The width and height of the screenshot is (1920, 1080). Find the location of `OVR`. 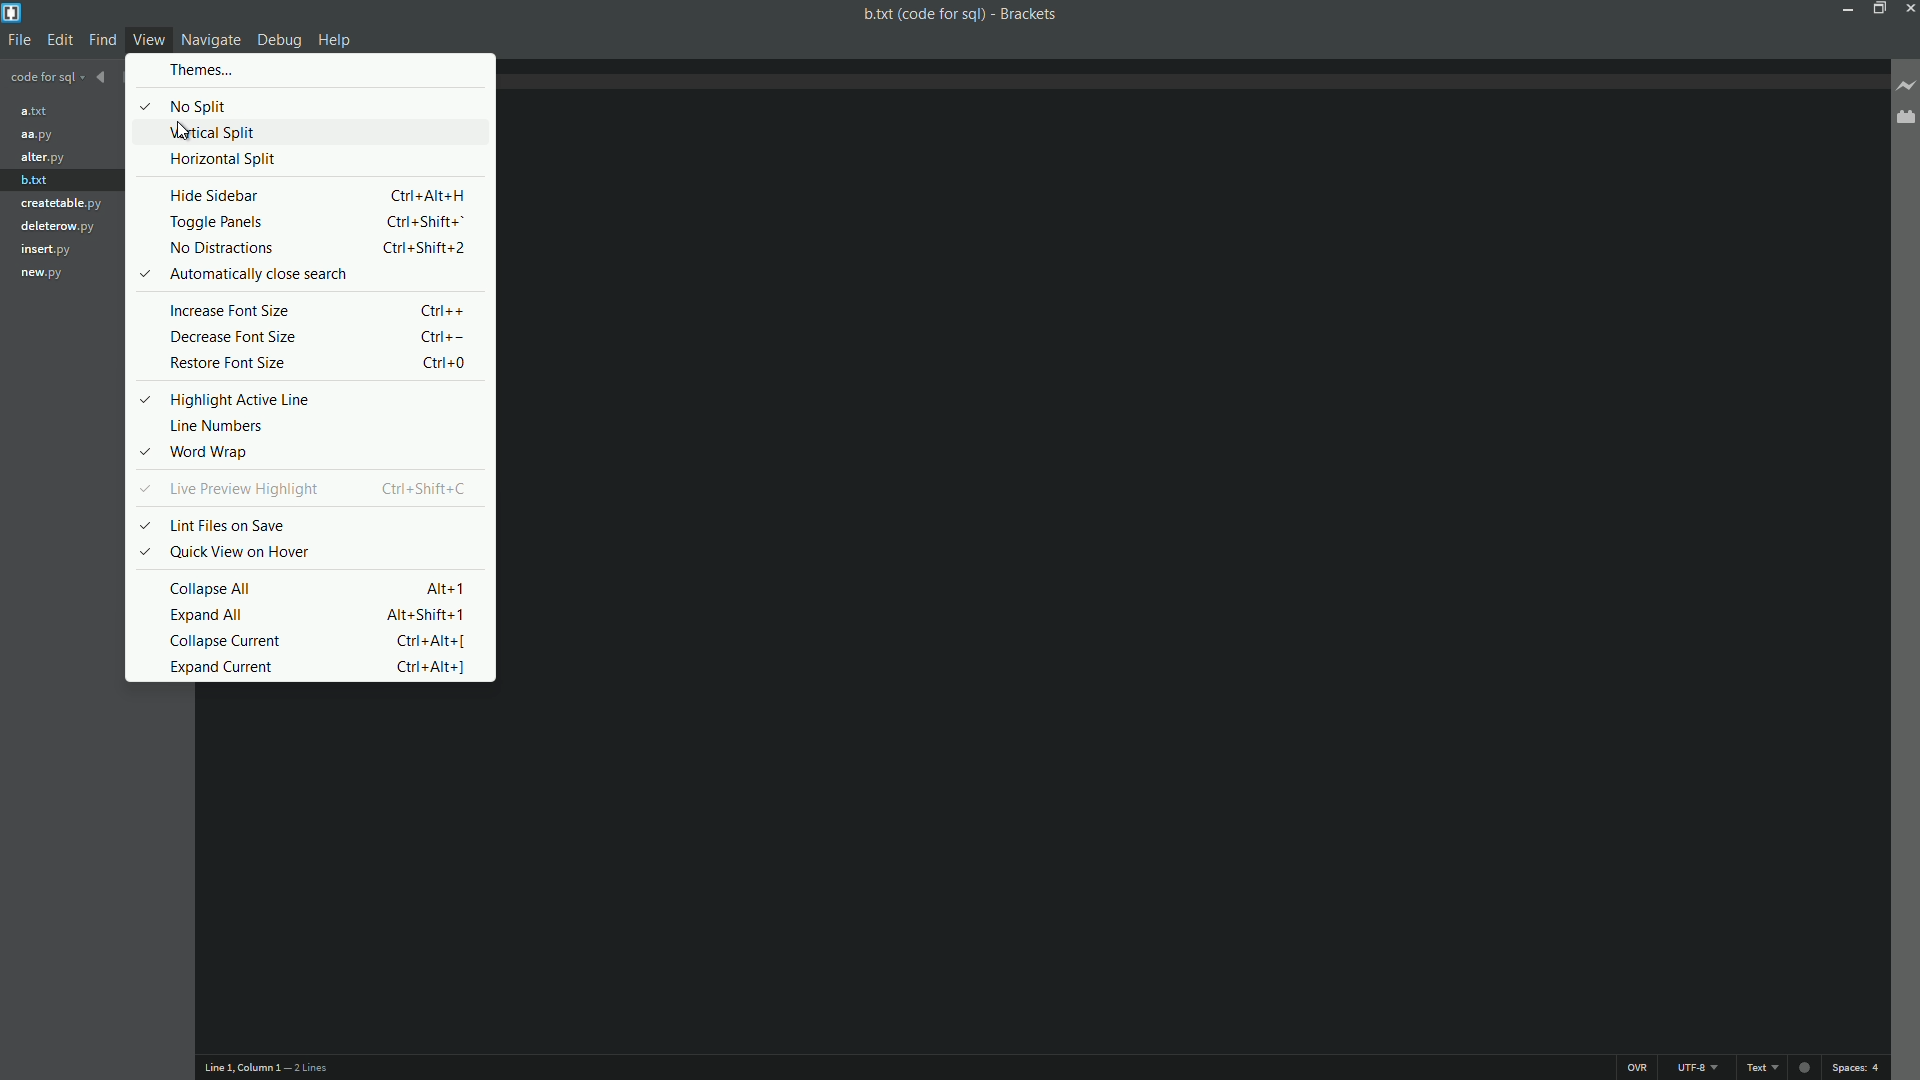

OVR is located at coordinates (1637, 1066).